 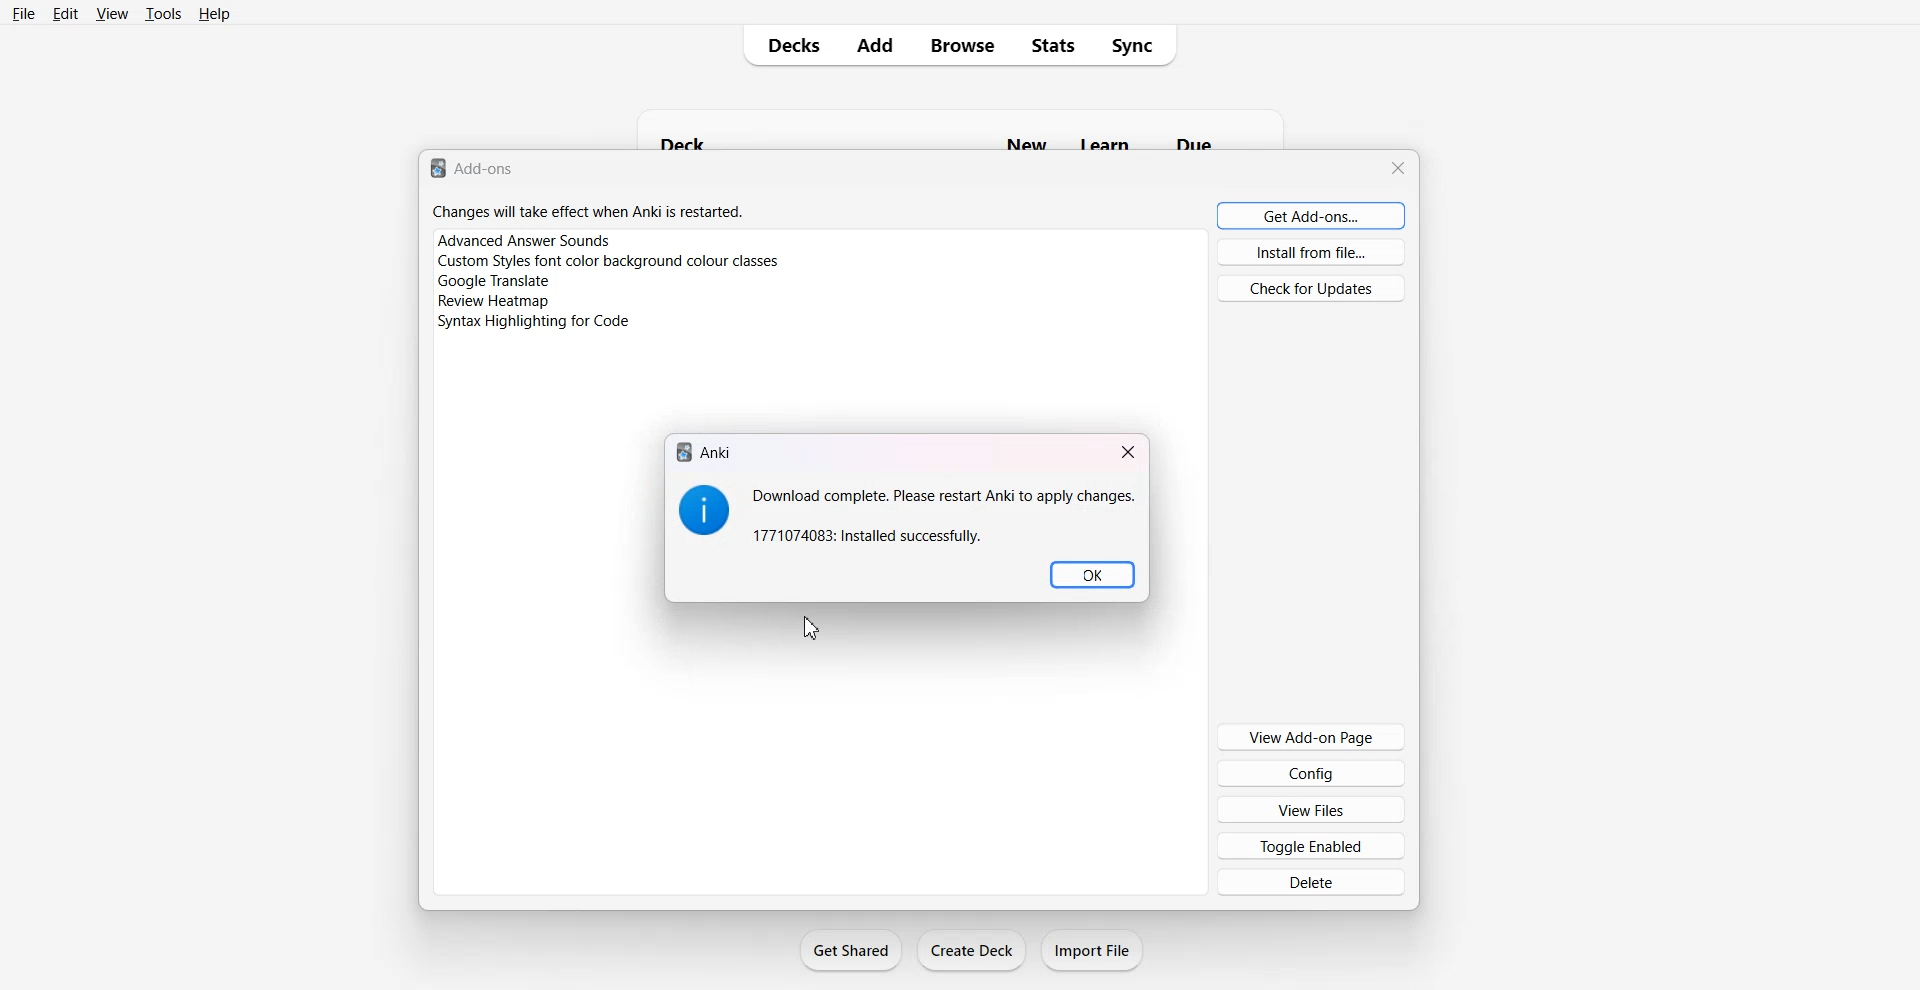 What do you see at coordinates (1129, 452) in the screenshot?
I see `Close` at bounding box center [1129, 452].